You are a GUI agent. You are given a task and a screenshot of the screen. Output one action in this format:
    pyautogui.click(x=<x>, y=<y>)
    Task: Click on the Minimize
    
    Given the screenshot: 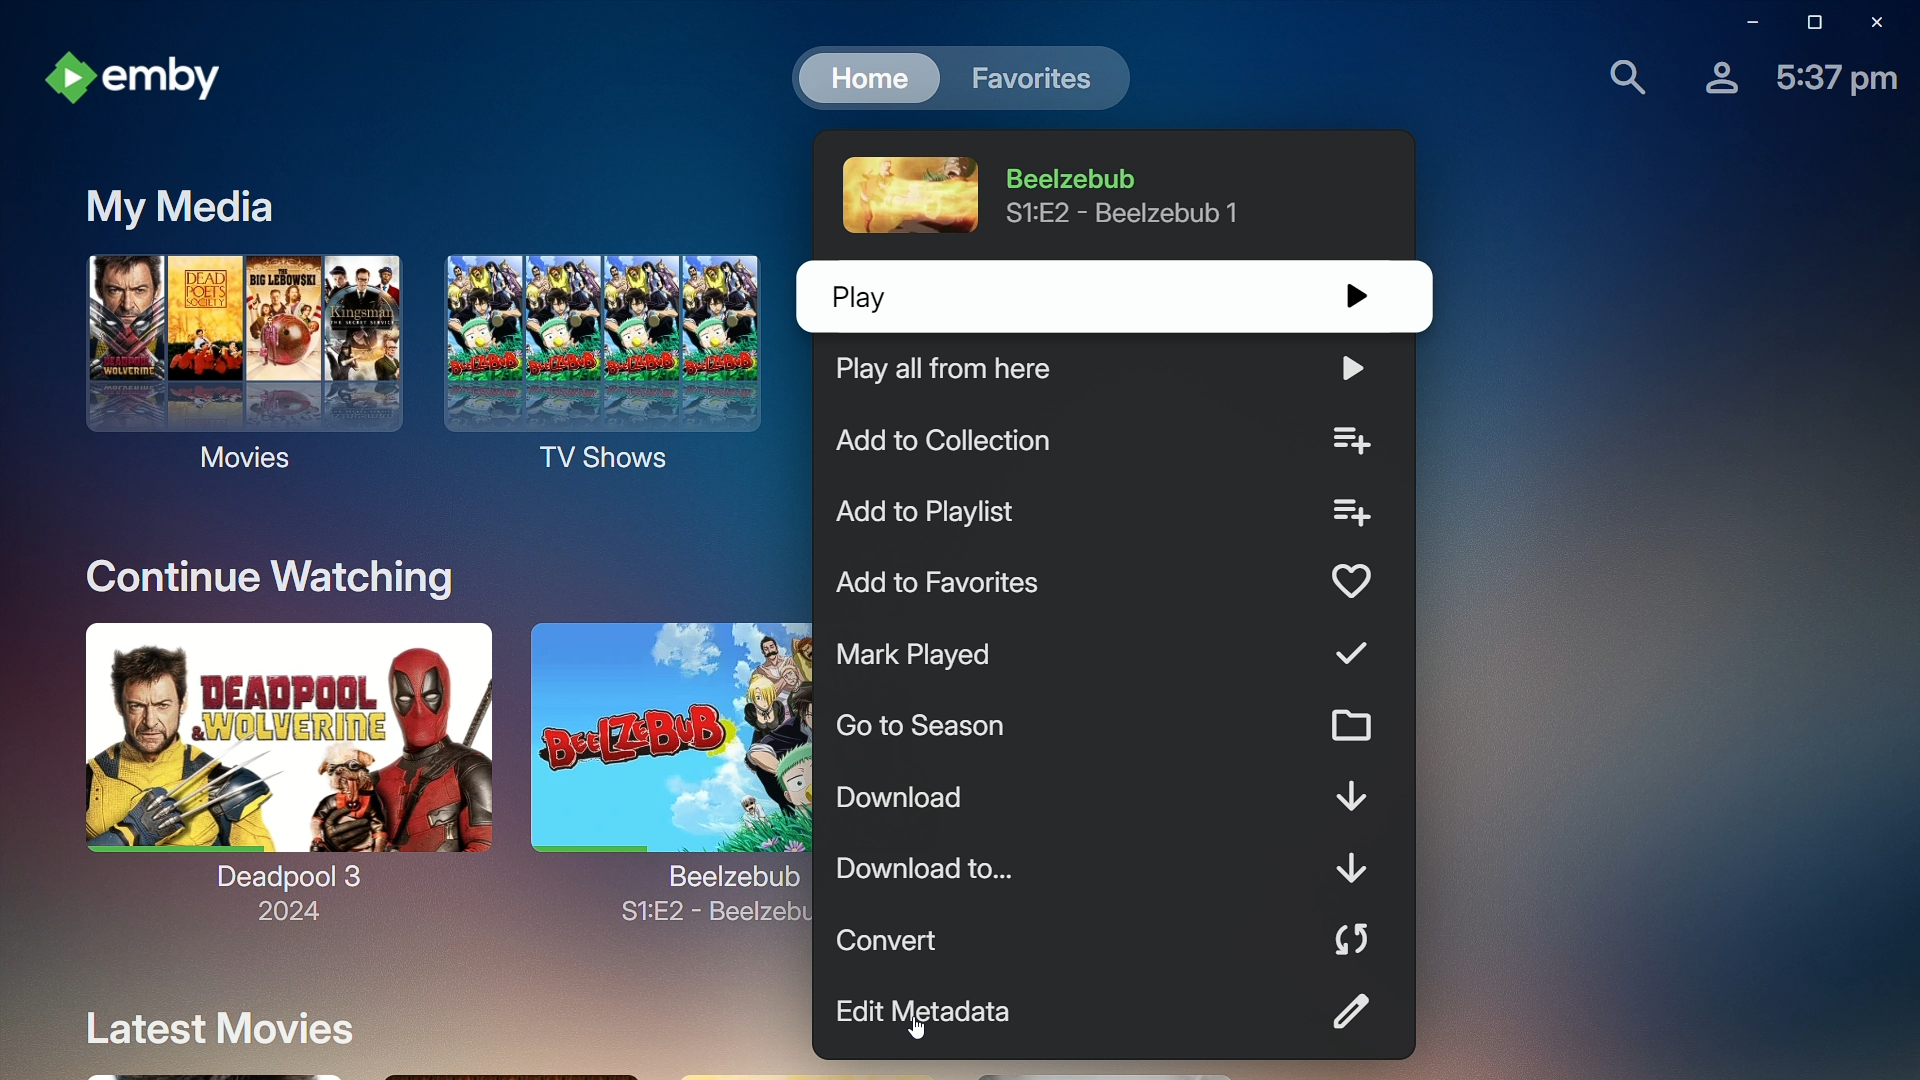 What is the action you would take?
    pyautogui.click(x=1738, y=23)
    